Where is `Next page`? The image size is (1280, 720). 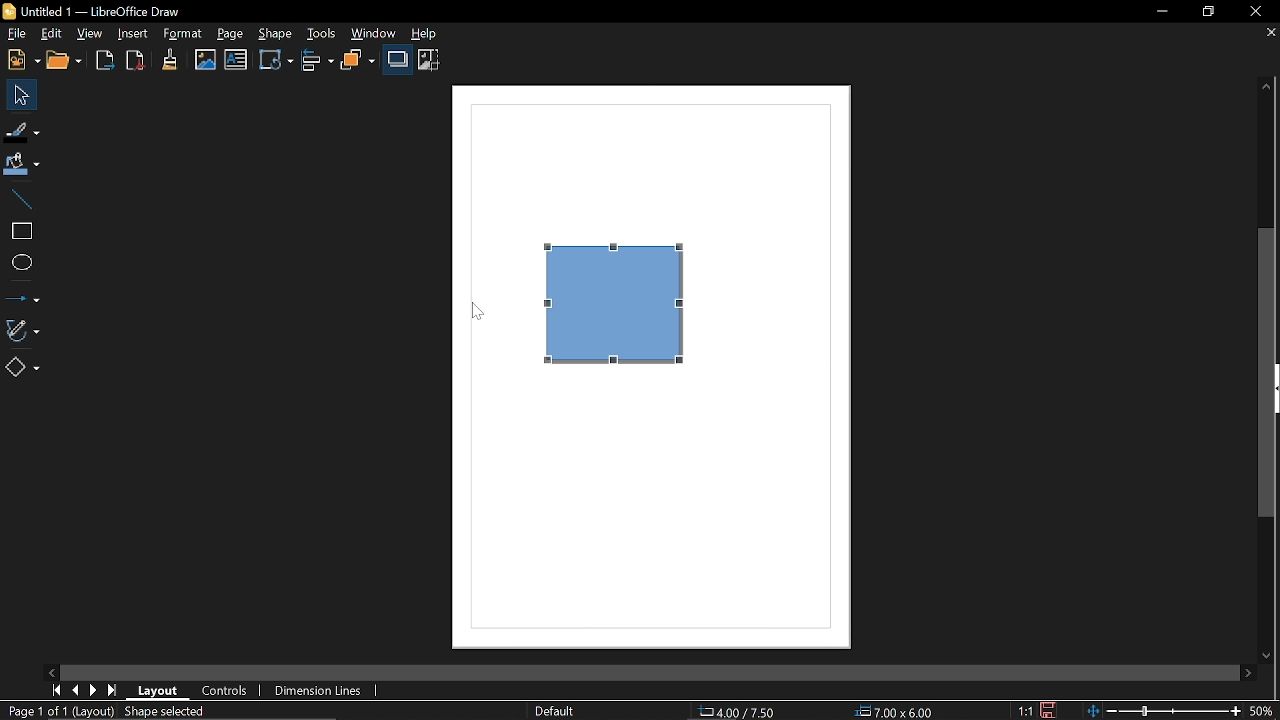 Next page is located at coordinates (94, 690).